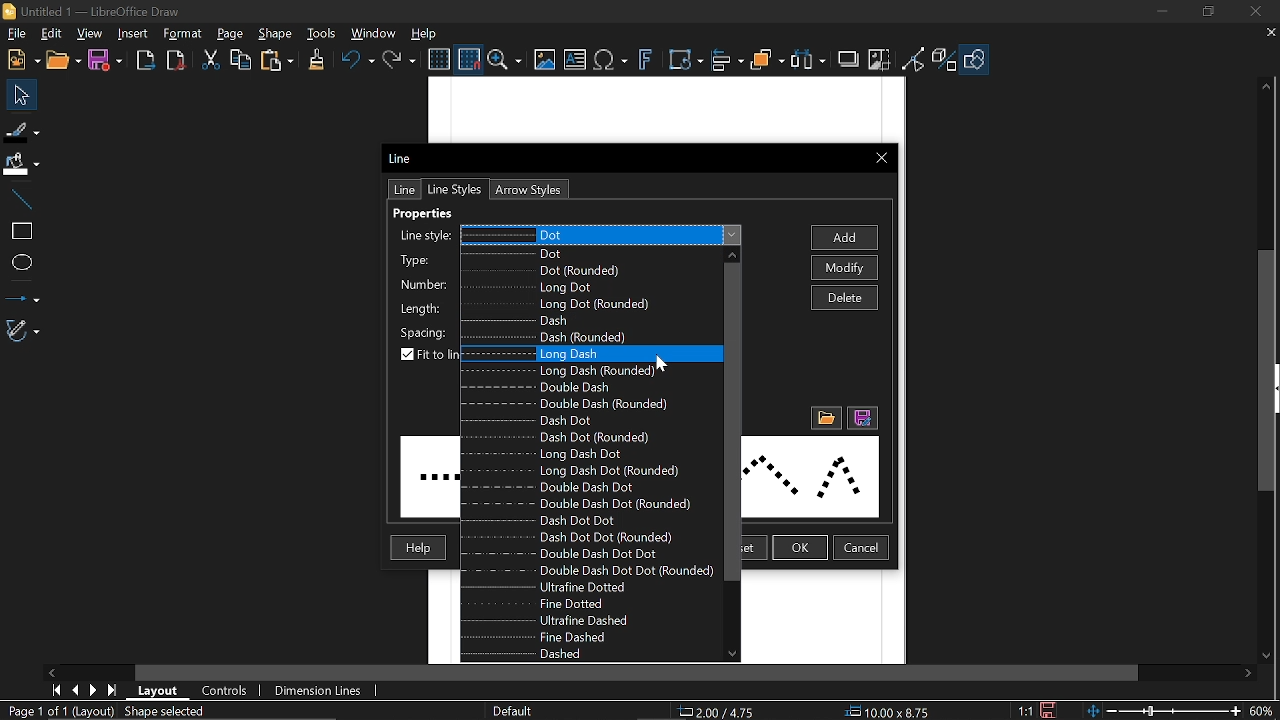 This screenshot has height=720, width=1280. What do you see at coordinates (809, 60) in the screenshot?
I see `Select at least three objects to distribute` at bounding box center [809, 60].